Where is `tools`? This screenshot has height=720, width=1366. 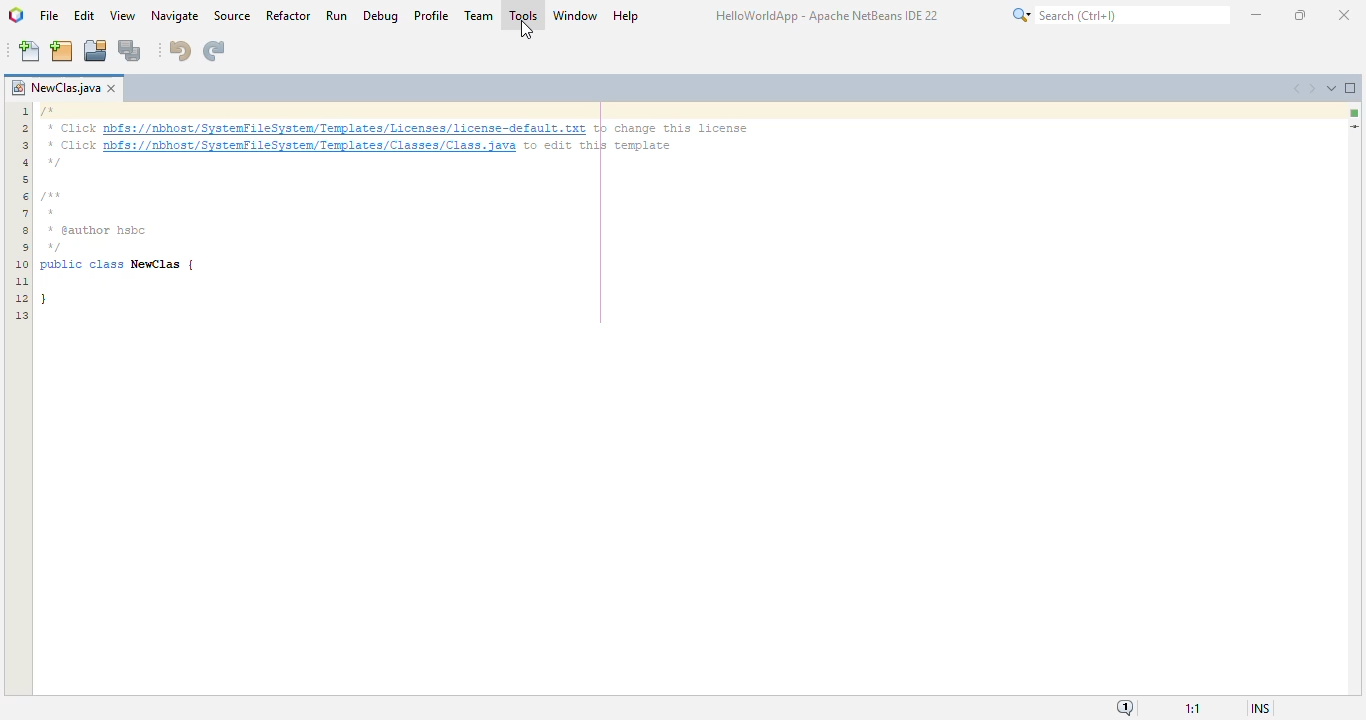 tools is located at coordinates (522, 14).